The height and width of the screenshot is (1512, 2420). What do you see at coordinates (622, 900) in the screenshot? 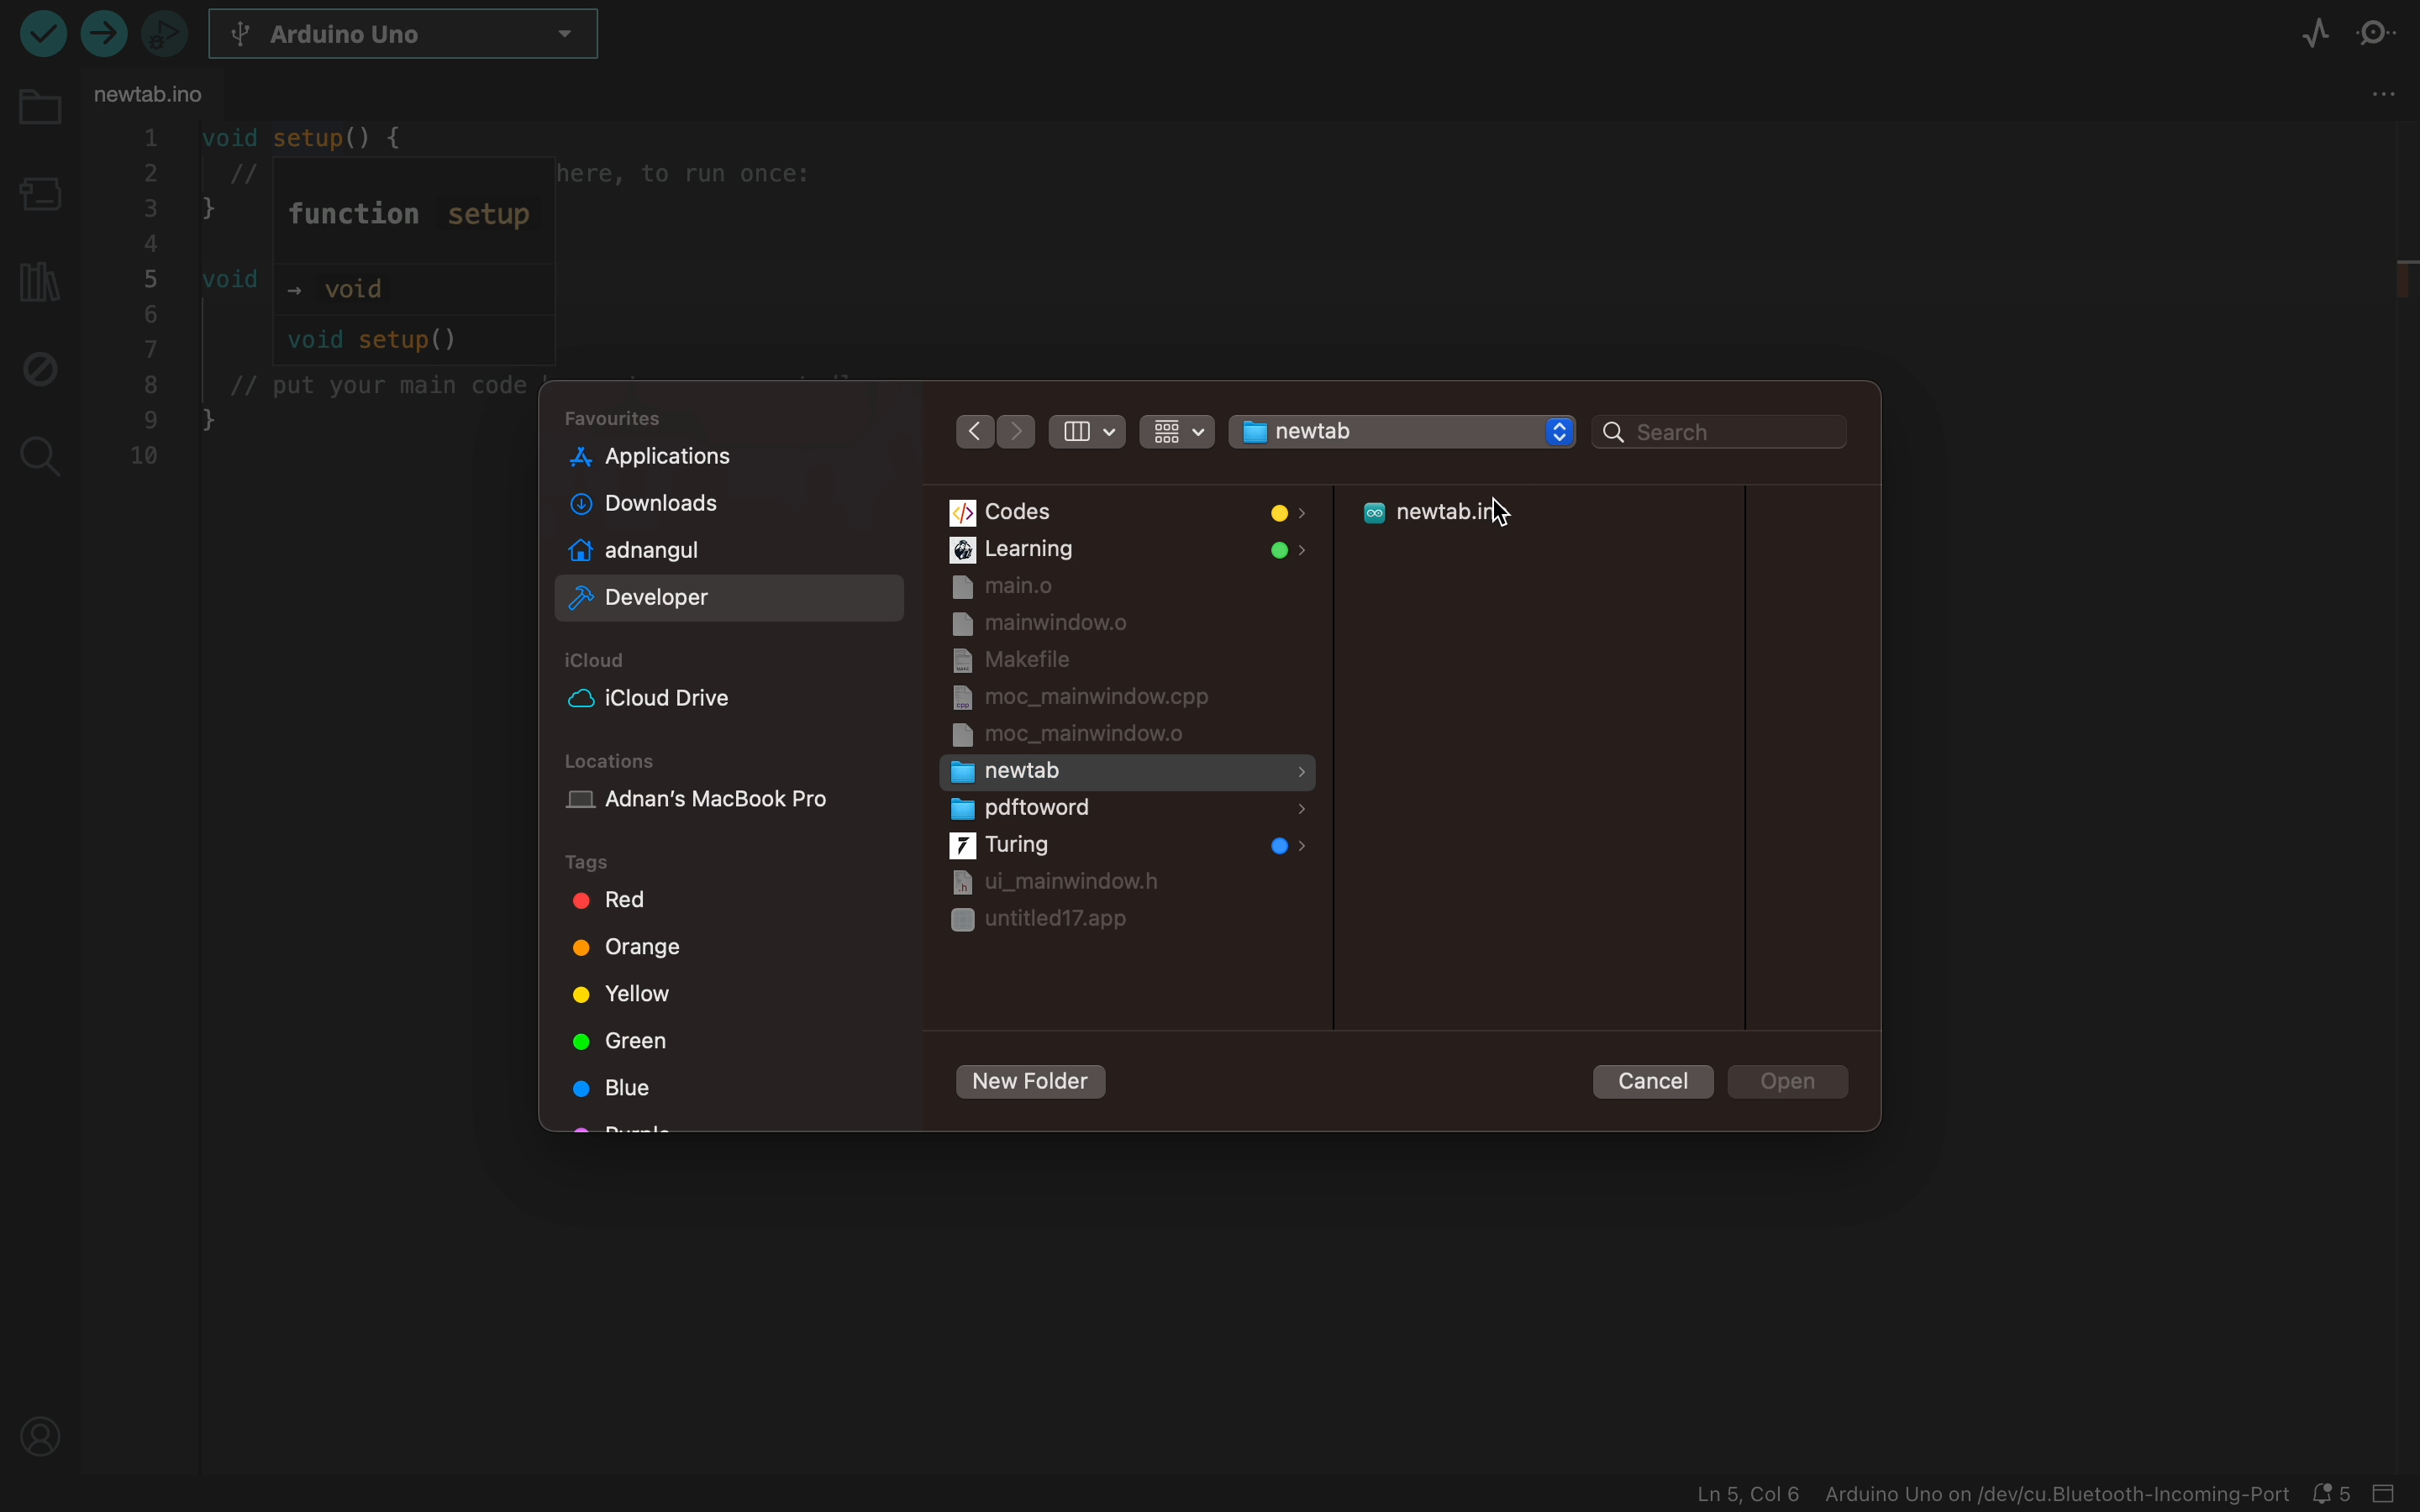
I see `tags` at bounding box center [622, 900].